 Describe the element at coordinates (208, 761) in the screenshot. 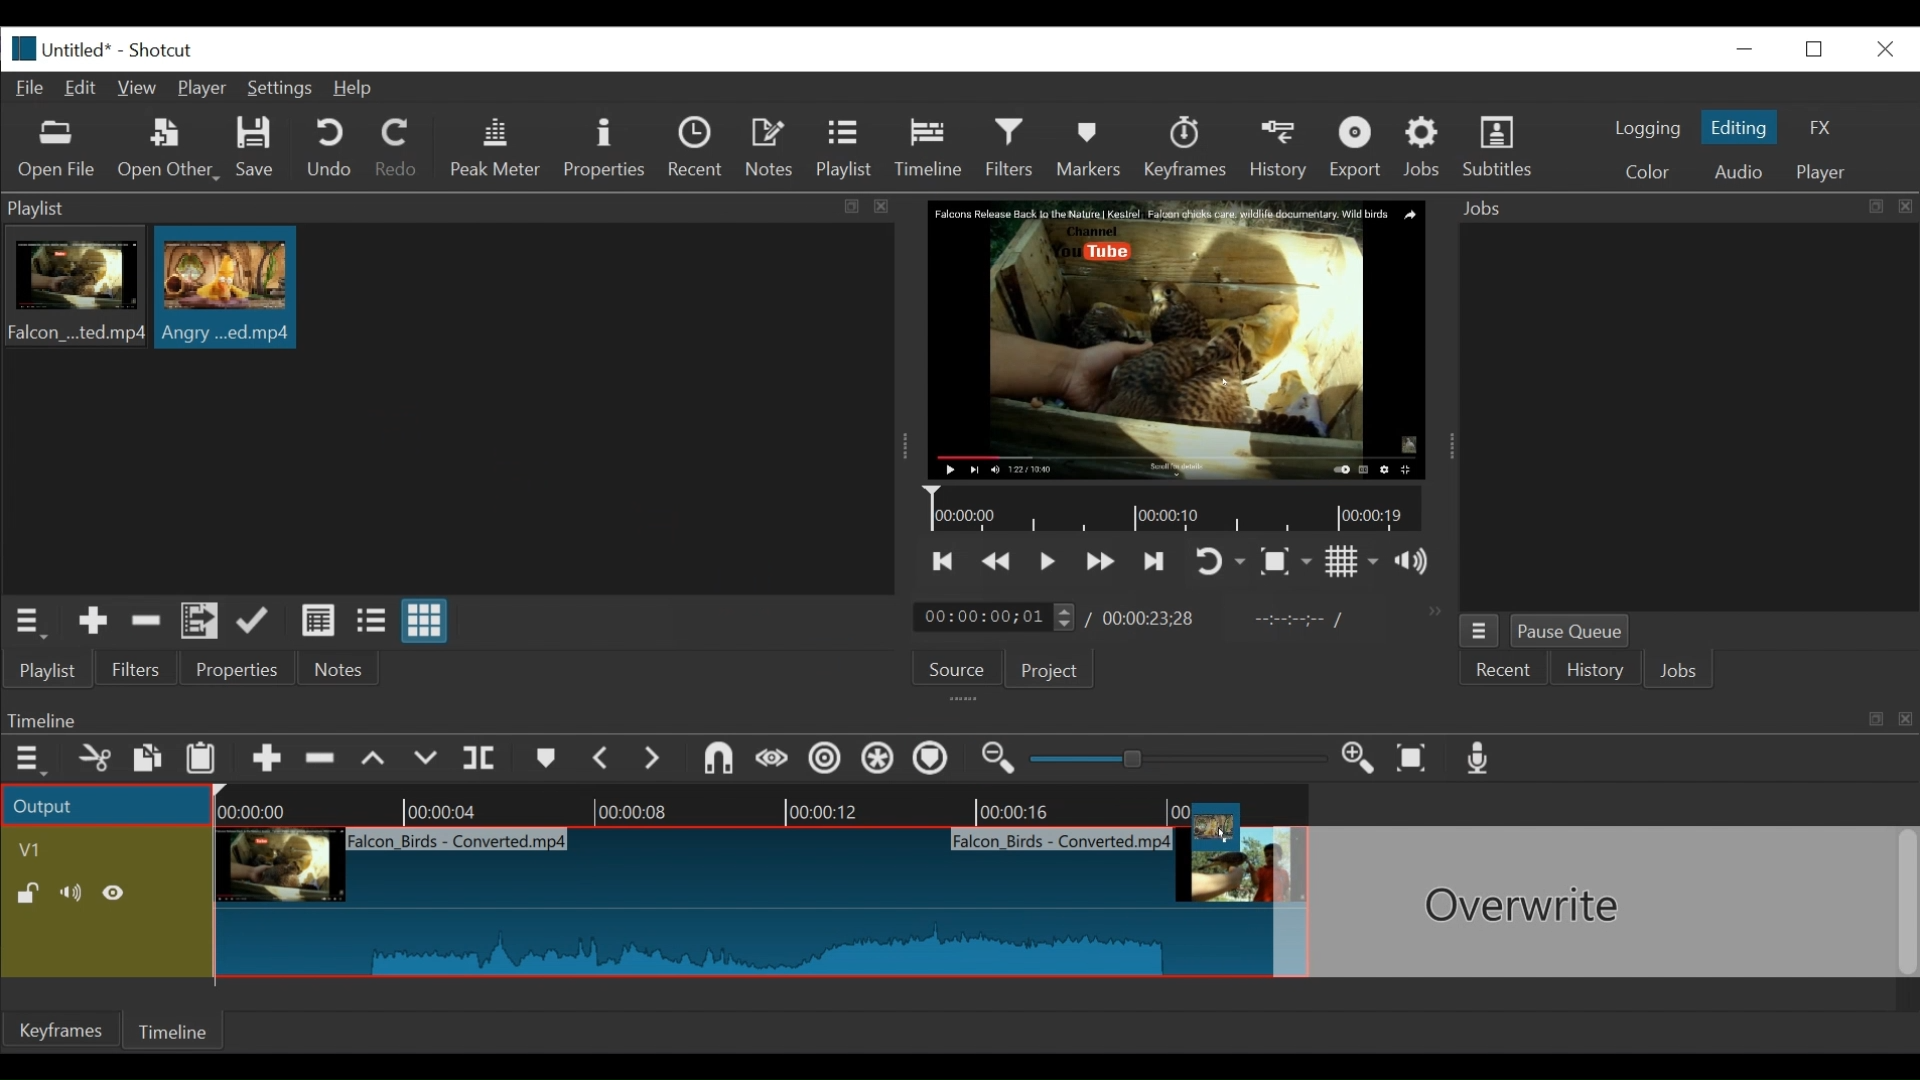

I see `Paste` at that location.